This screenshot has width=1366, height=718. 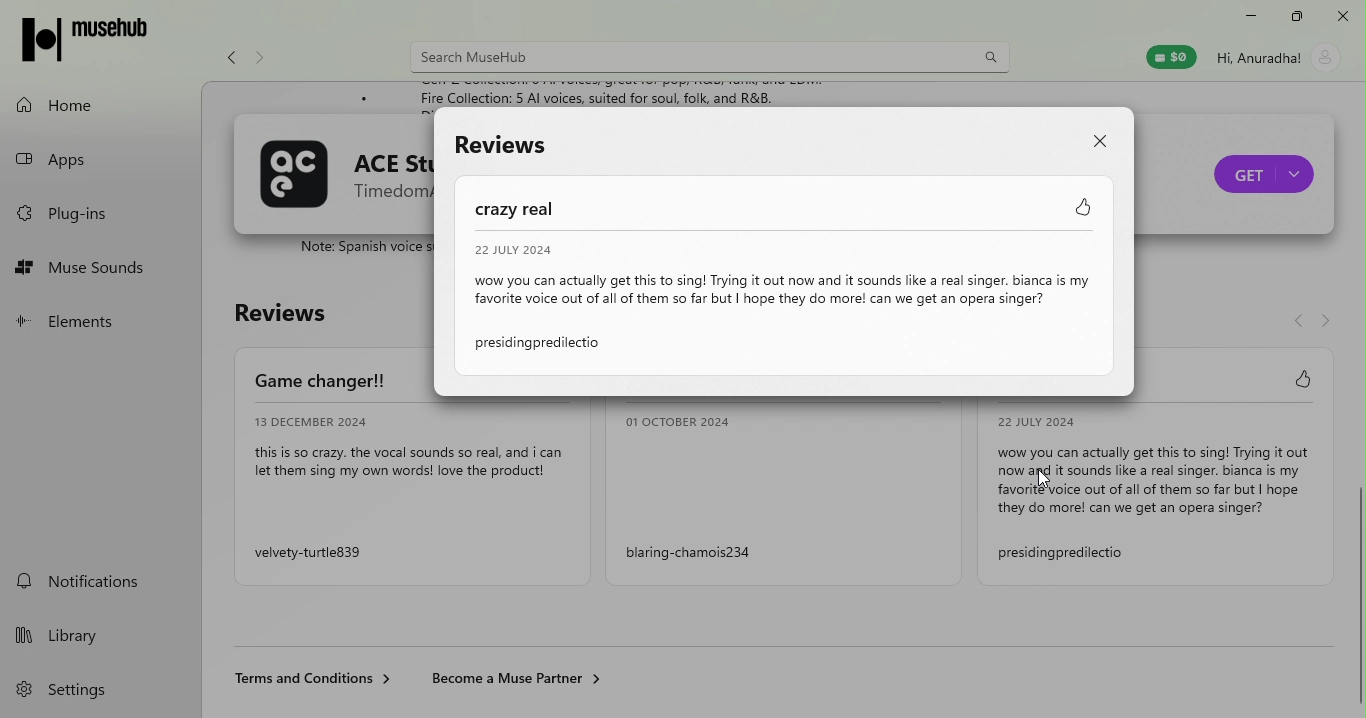 What do you see at coordinates (104, 321) in the screenshot?
I see `elements` at bounding box center [104, 321].